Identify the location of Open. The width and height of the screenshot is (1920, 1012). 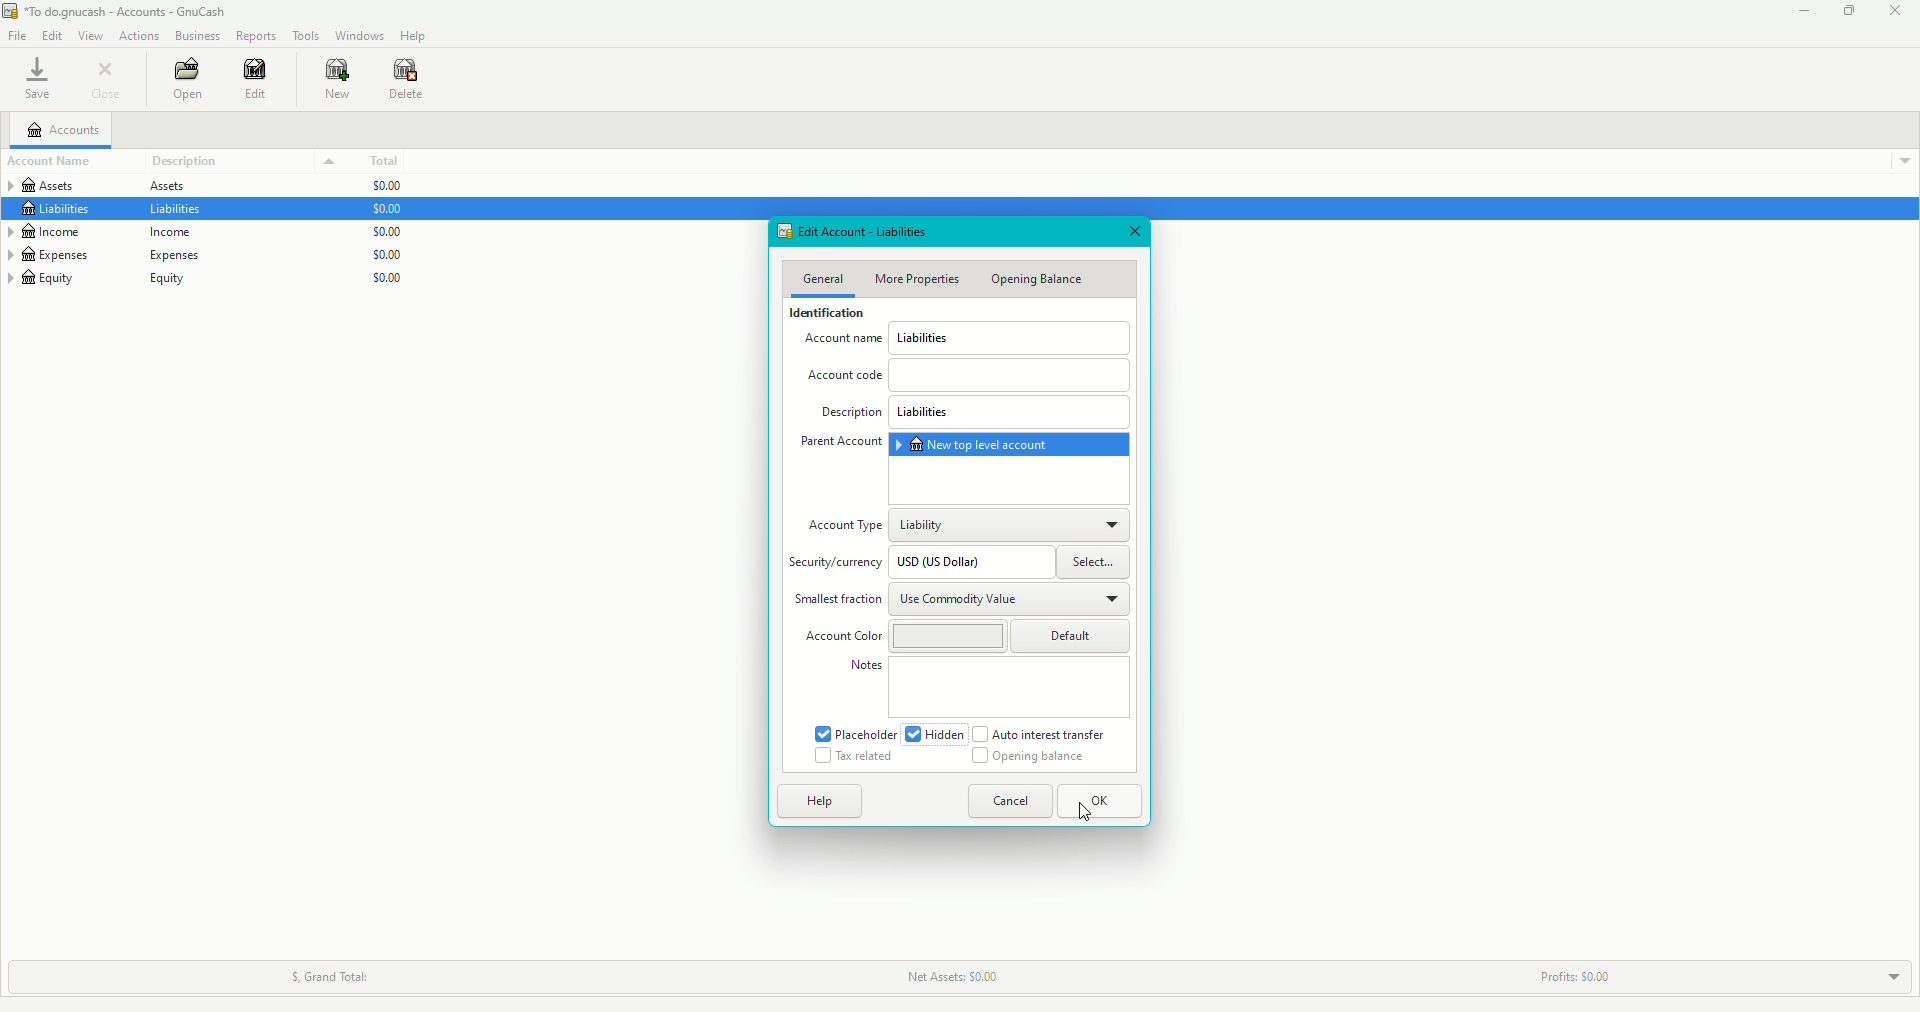
(186, 80).